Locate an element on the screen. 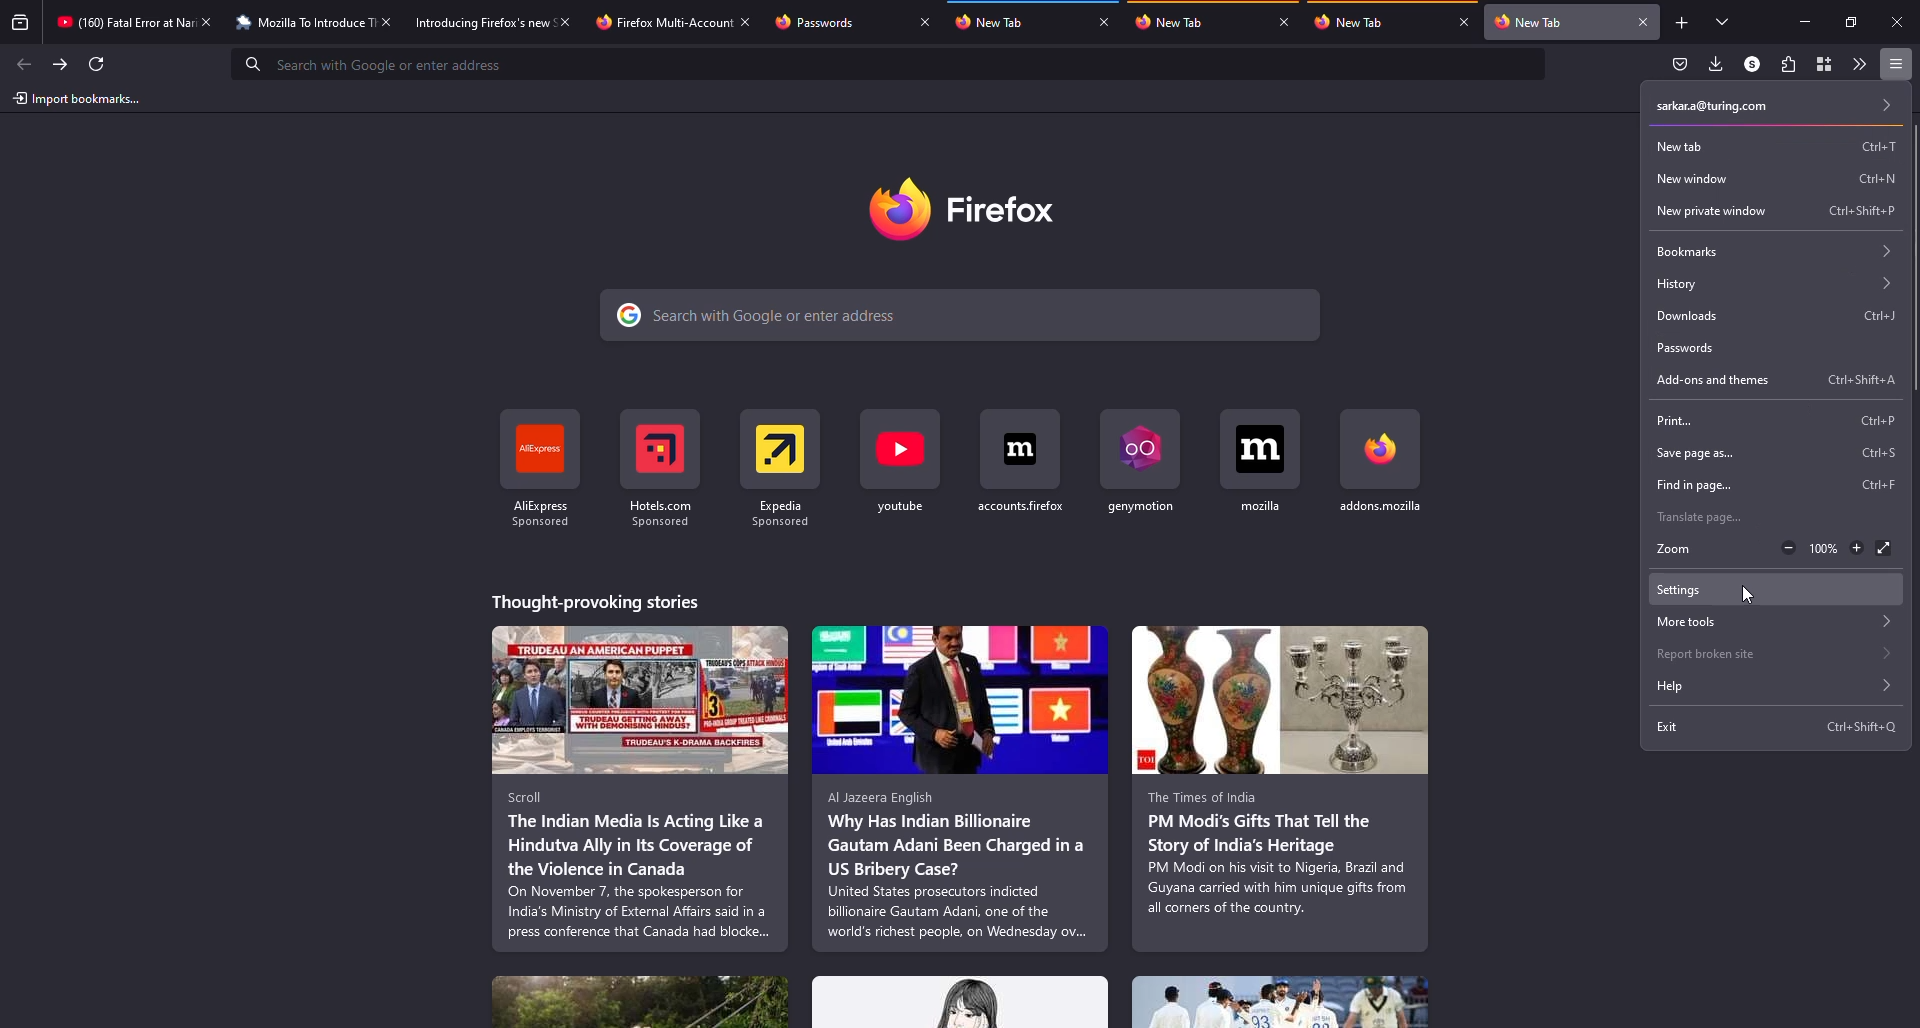  add tab is located at coordinates (1683, 23).